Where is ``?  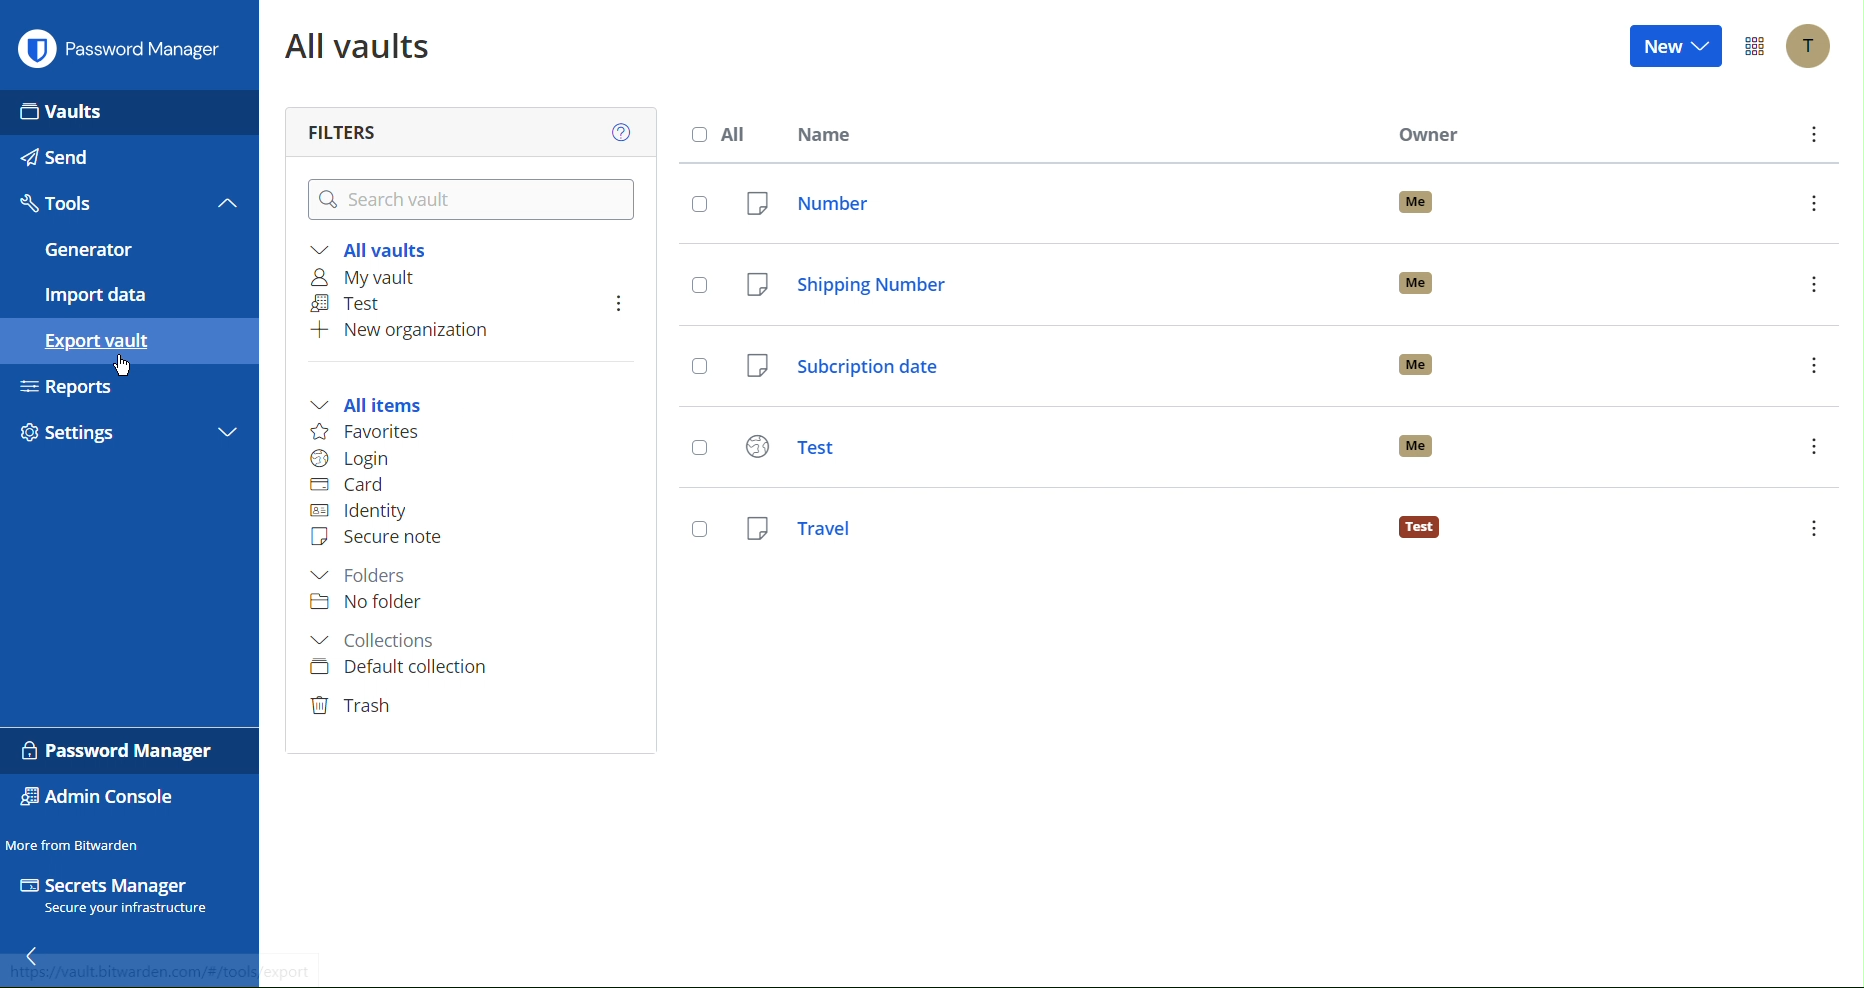
 is located at coordinates (364, 577).